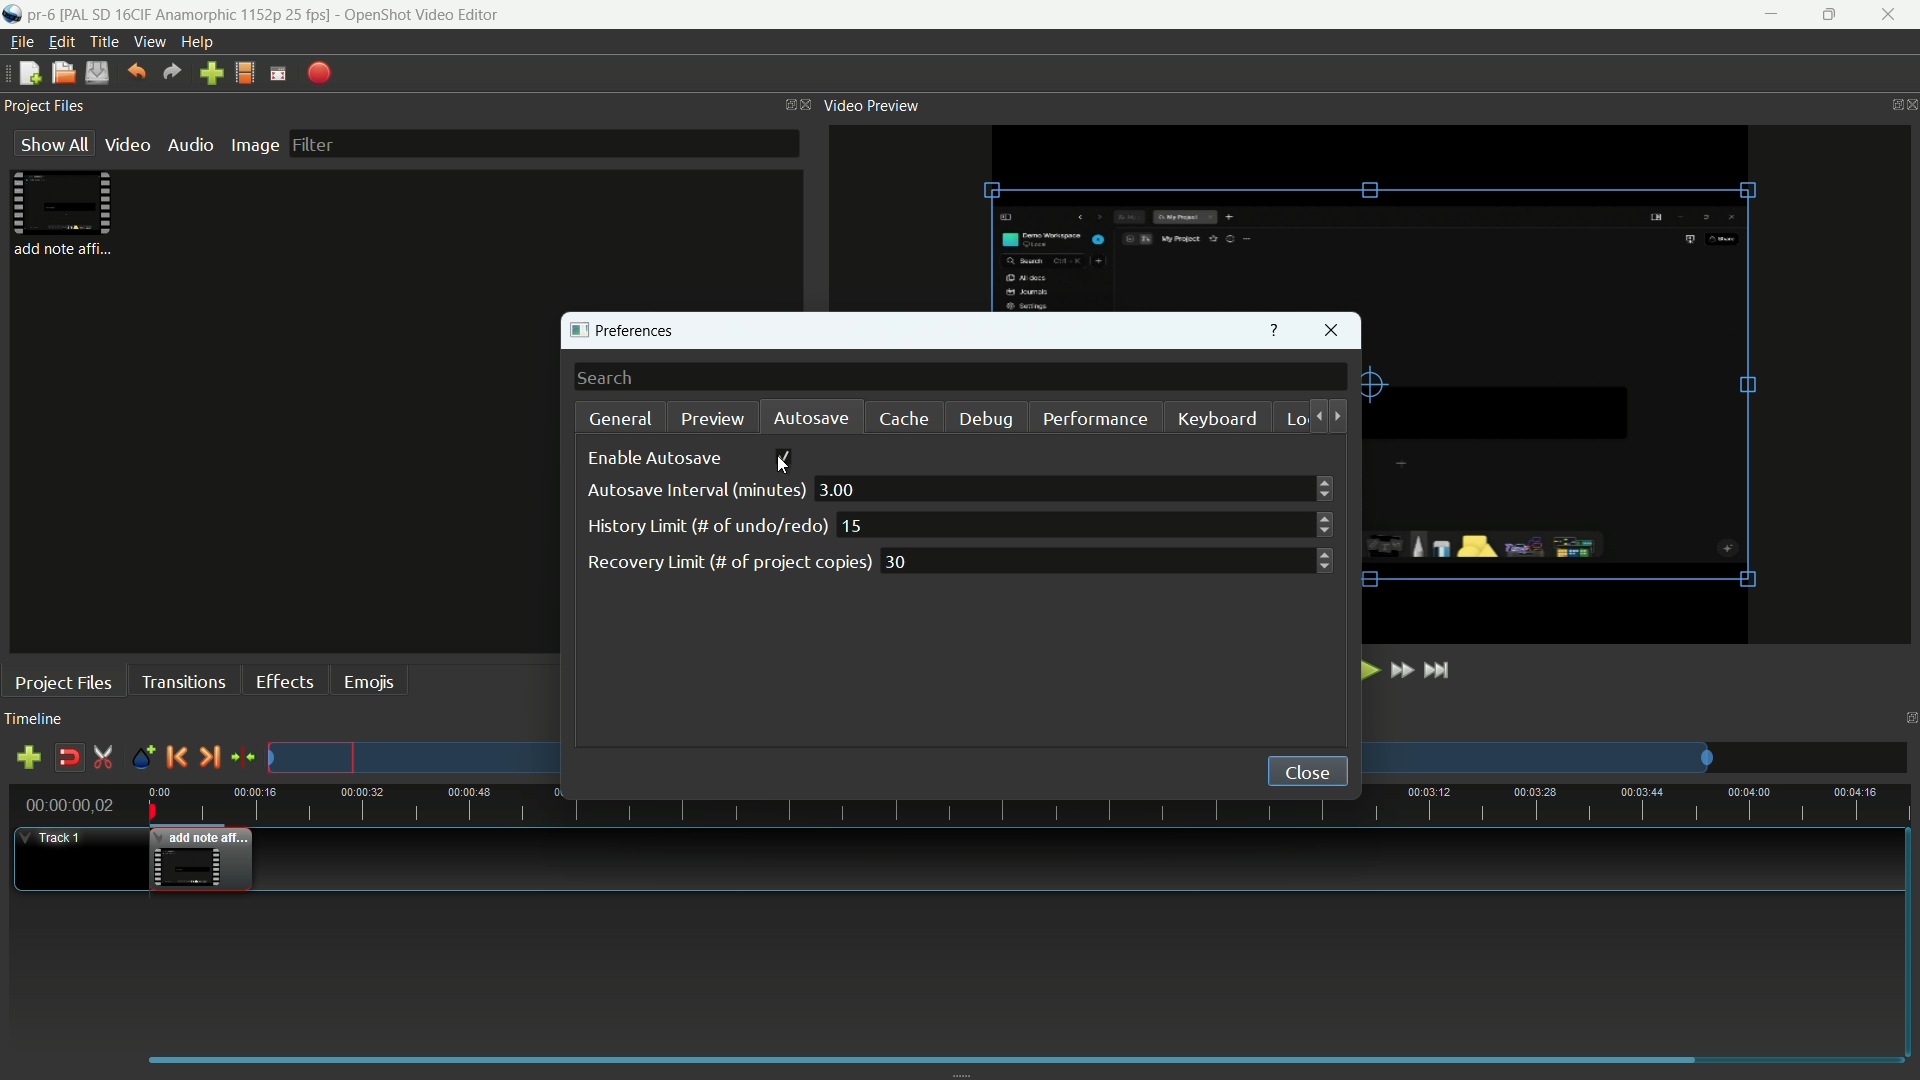  I want to click on app name, so click(424, 16).